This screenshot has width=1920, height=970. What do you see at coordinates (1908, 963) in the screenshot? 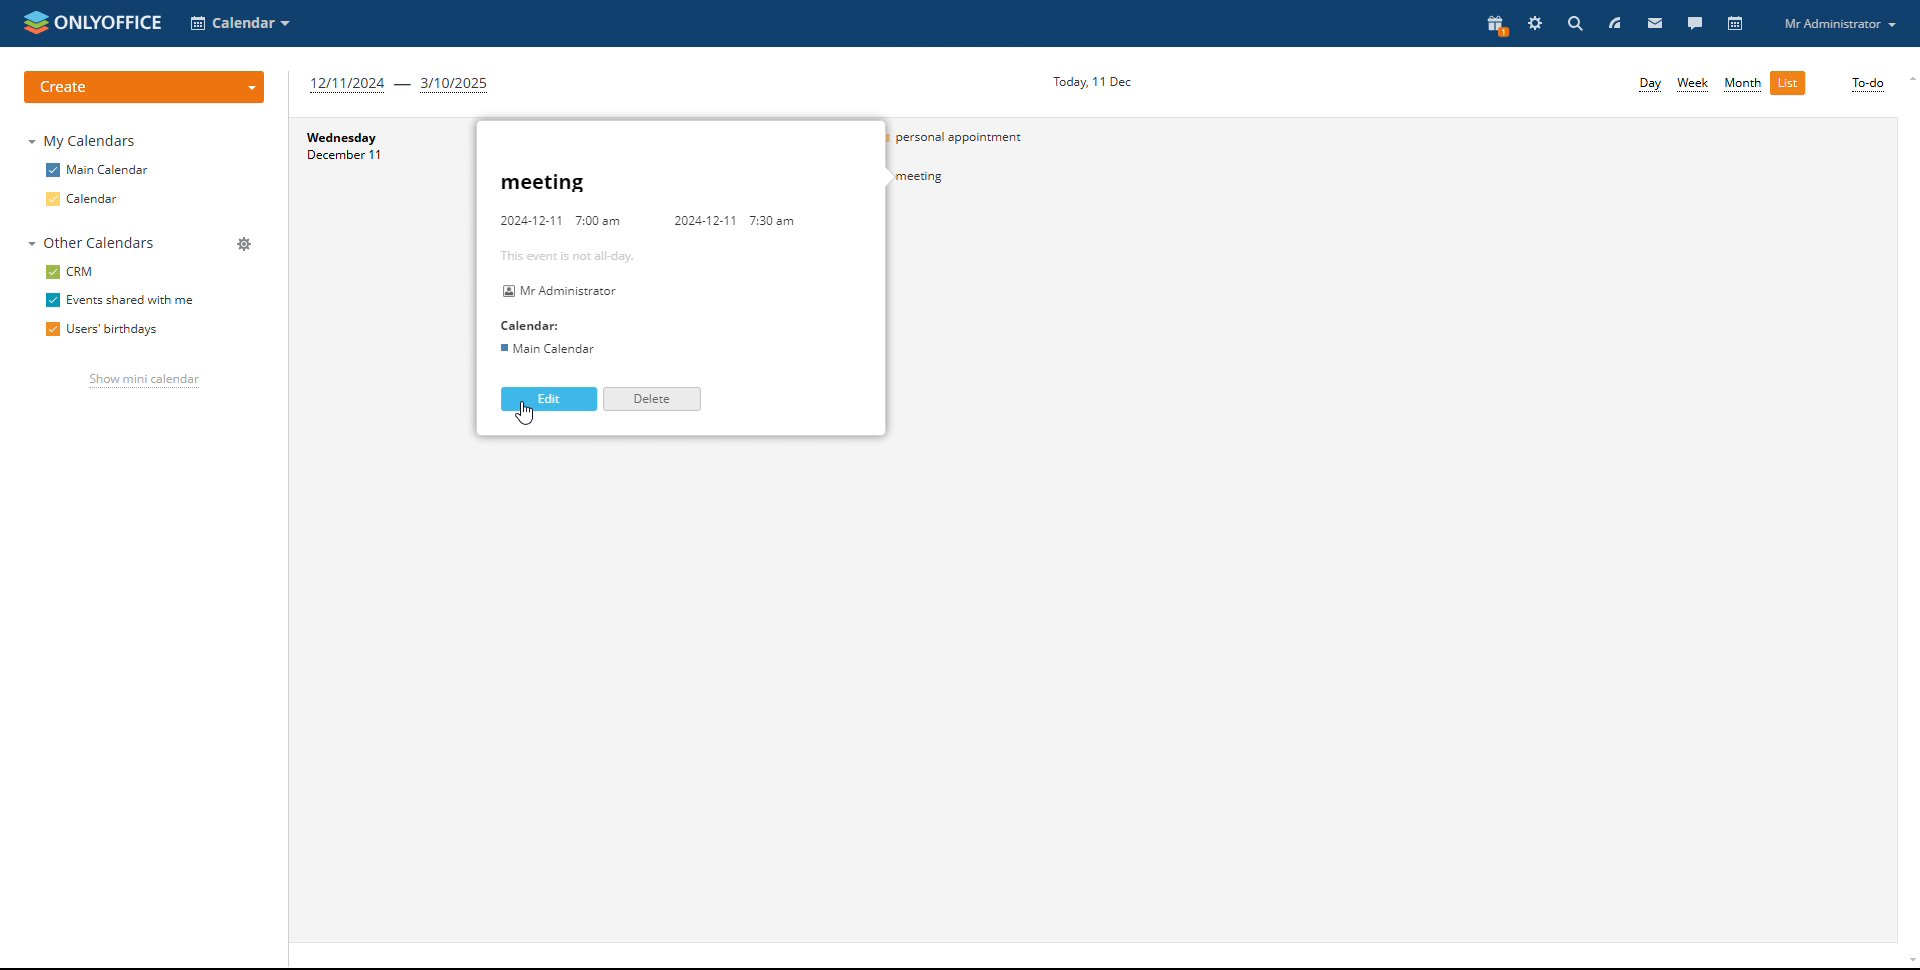
I see `scroll down` at bounding box center [1908, 963].